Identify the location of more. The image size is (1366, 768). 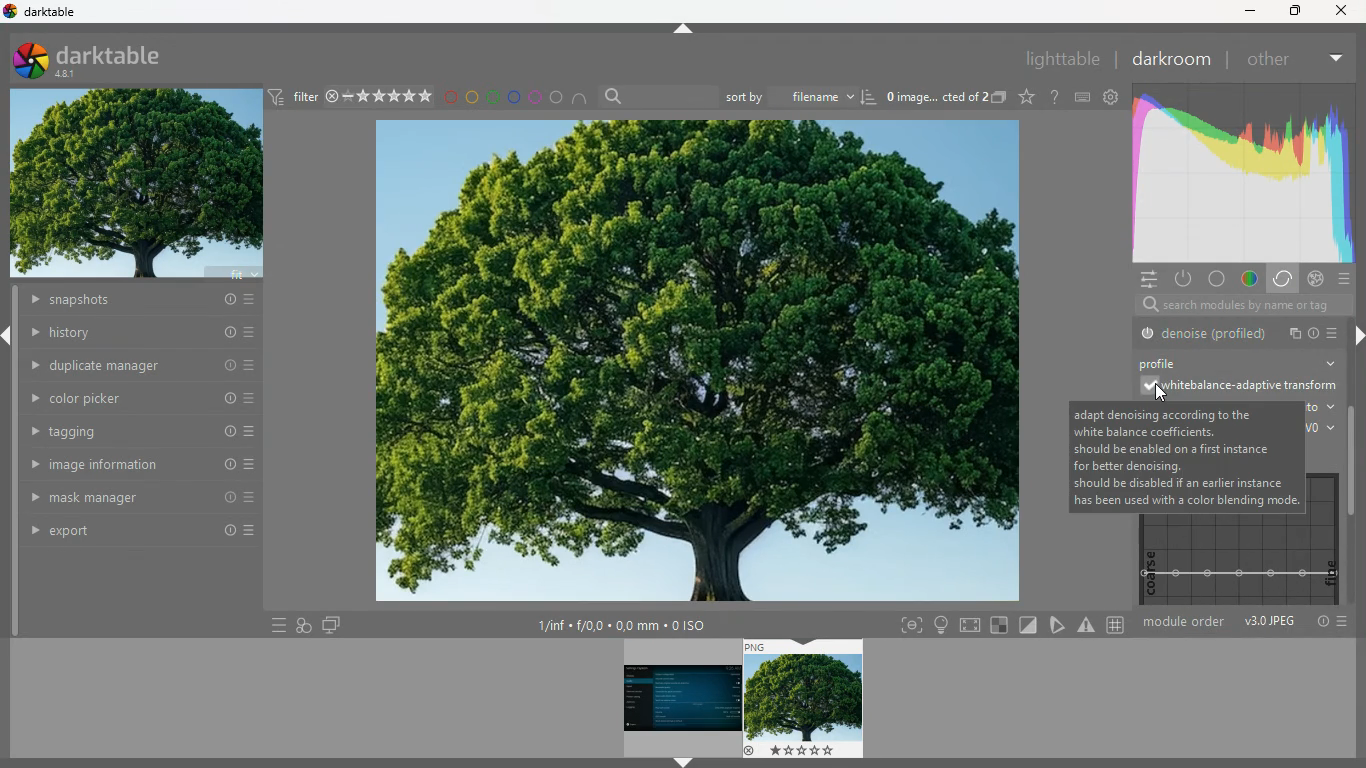
(1346, 623).